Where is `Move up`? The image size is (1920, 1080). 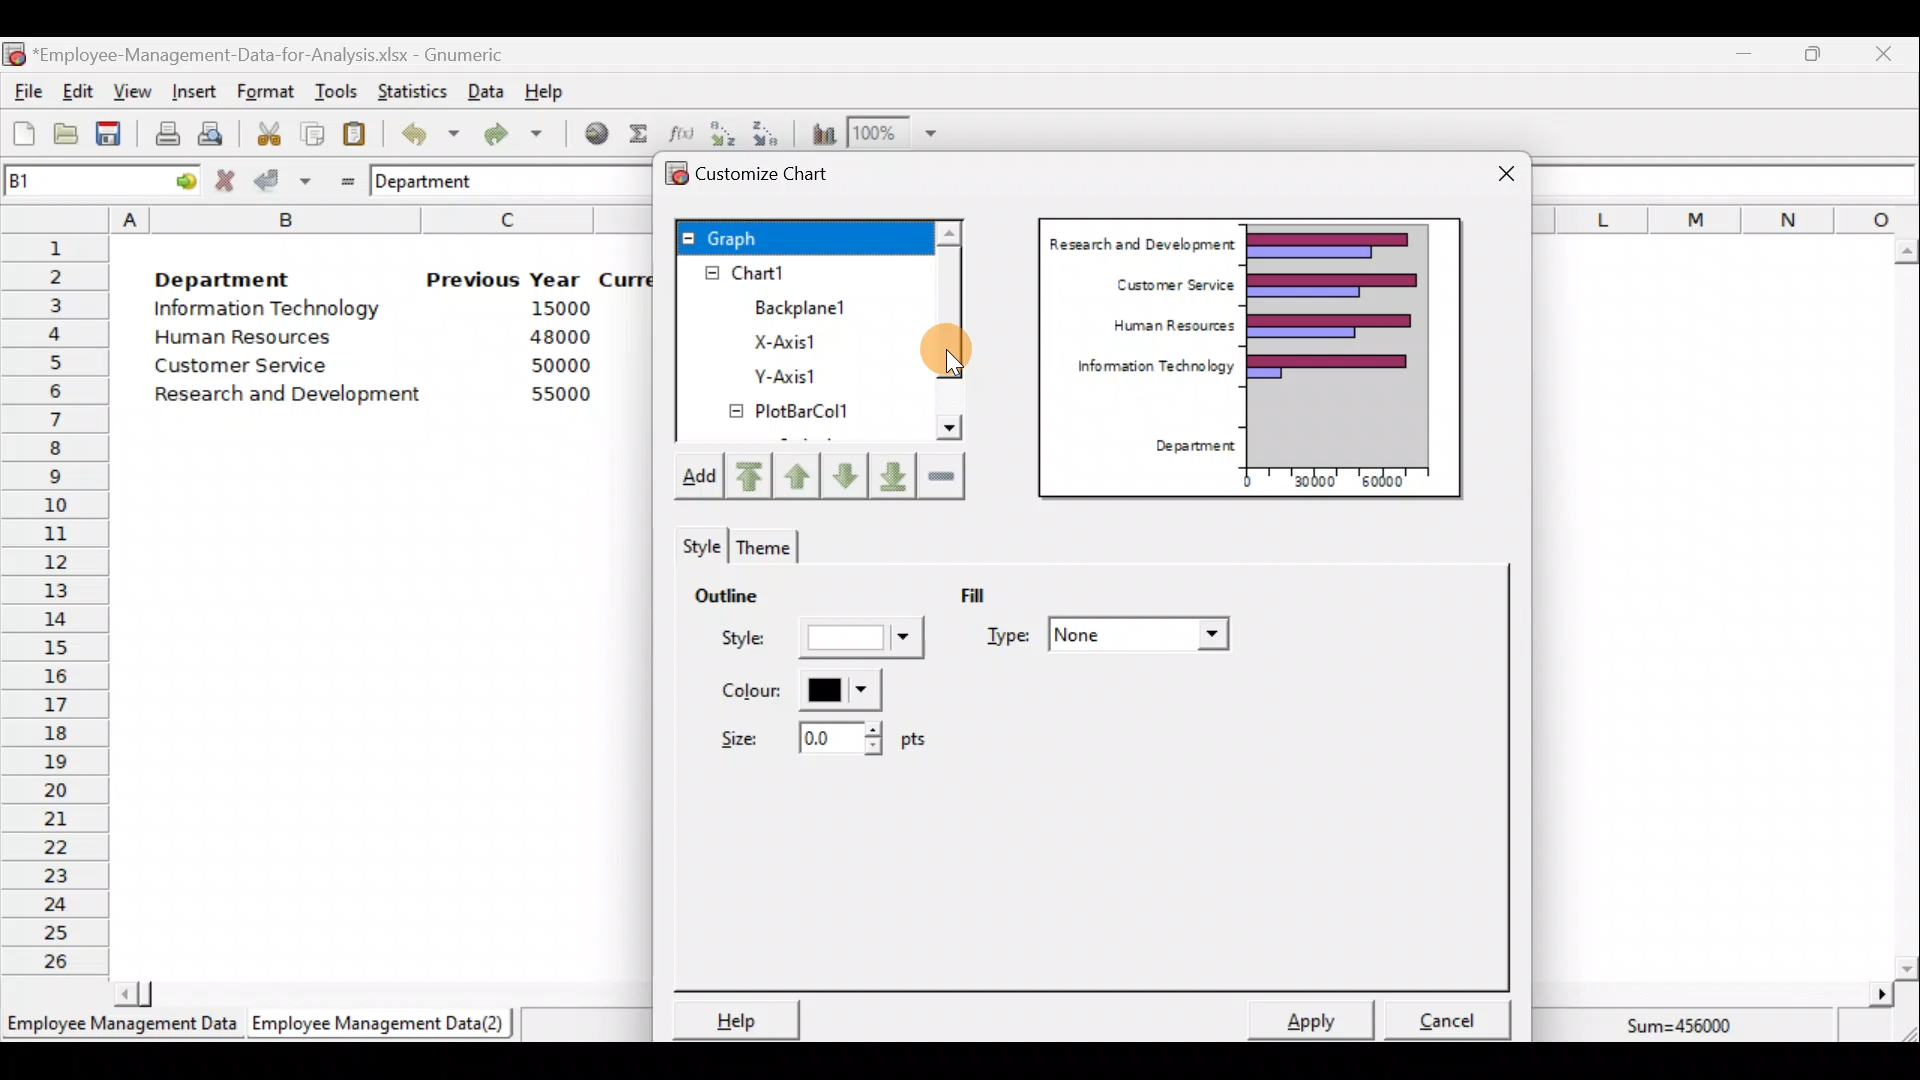 Move up is located at coordinates (797, 473).